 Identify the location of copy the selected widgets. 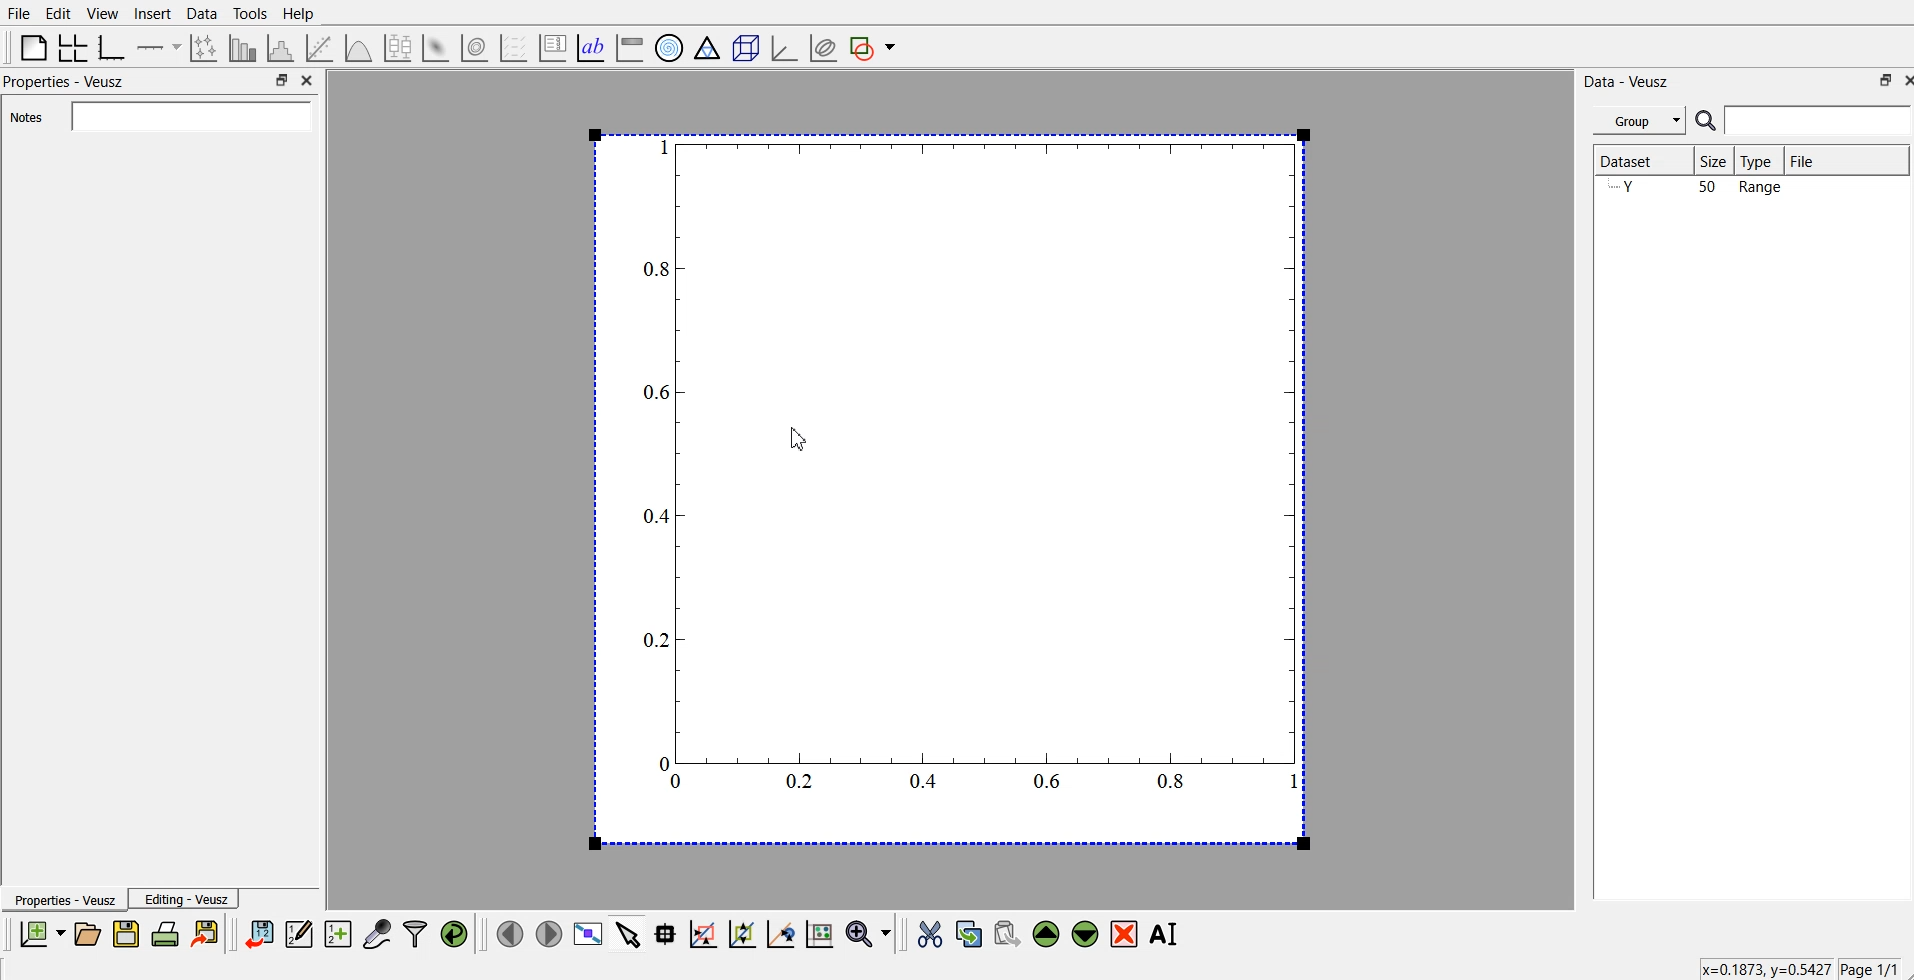
(969, 935).